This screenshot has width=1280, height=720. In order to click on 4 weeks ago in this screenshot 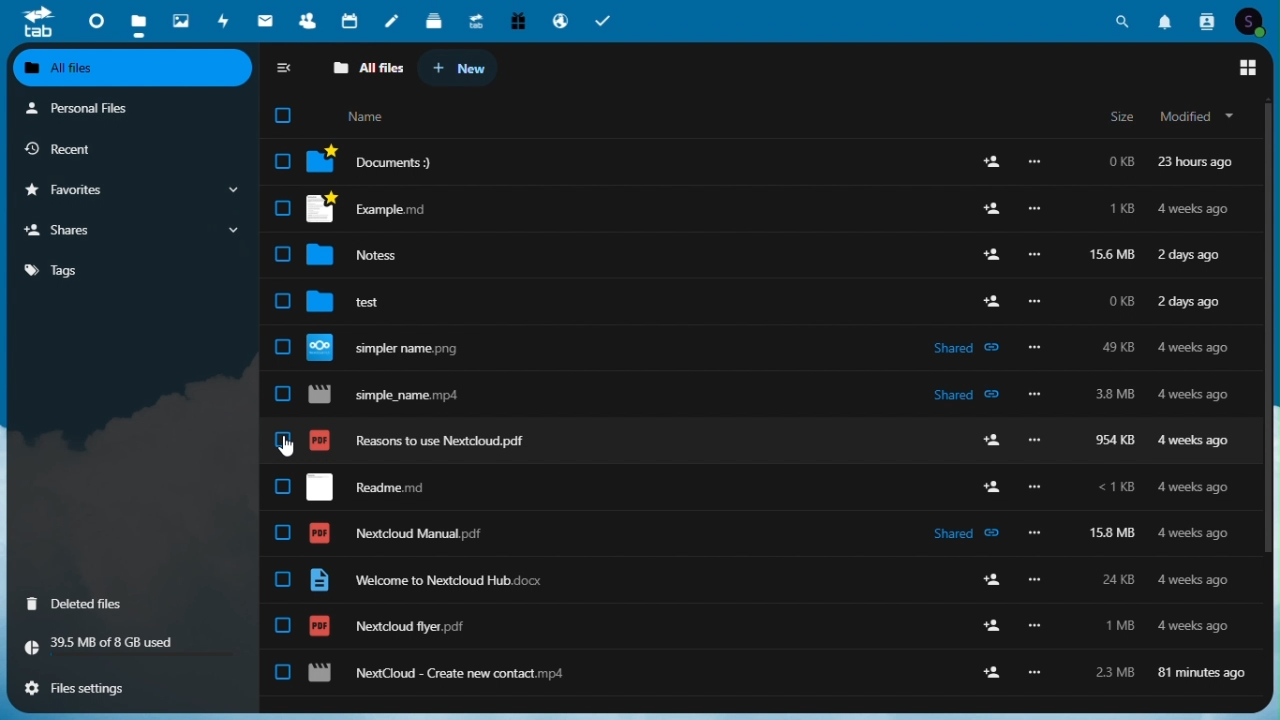, I will do `click(1193, 349)`.